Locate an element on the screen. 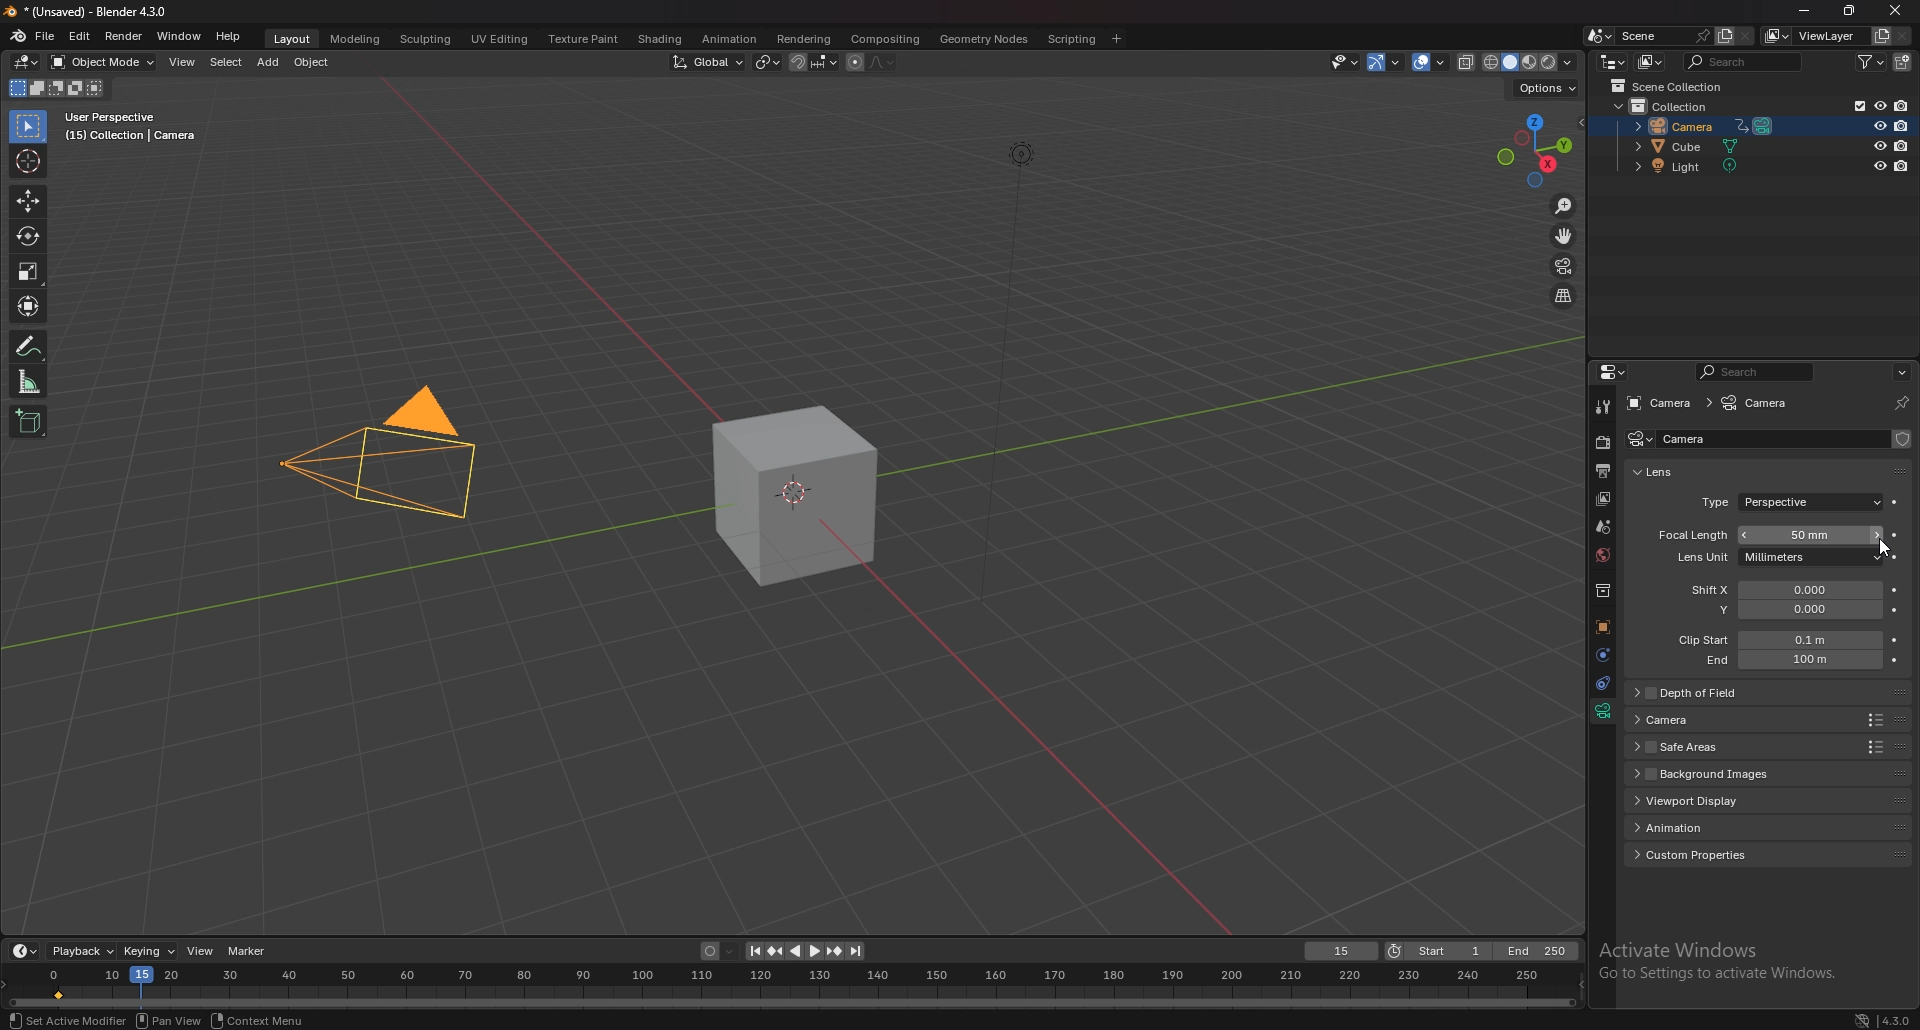  layout is located at coordinates (294, 40).